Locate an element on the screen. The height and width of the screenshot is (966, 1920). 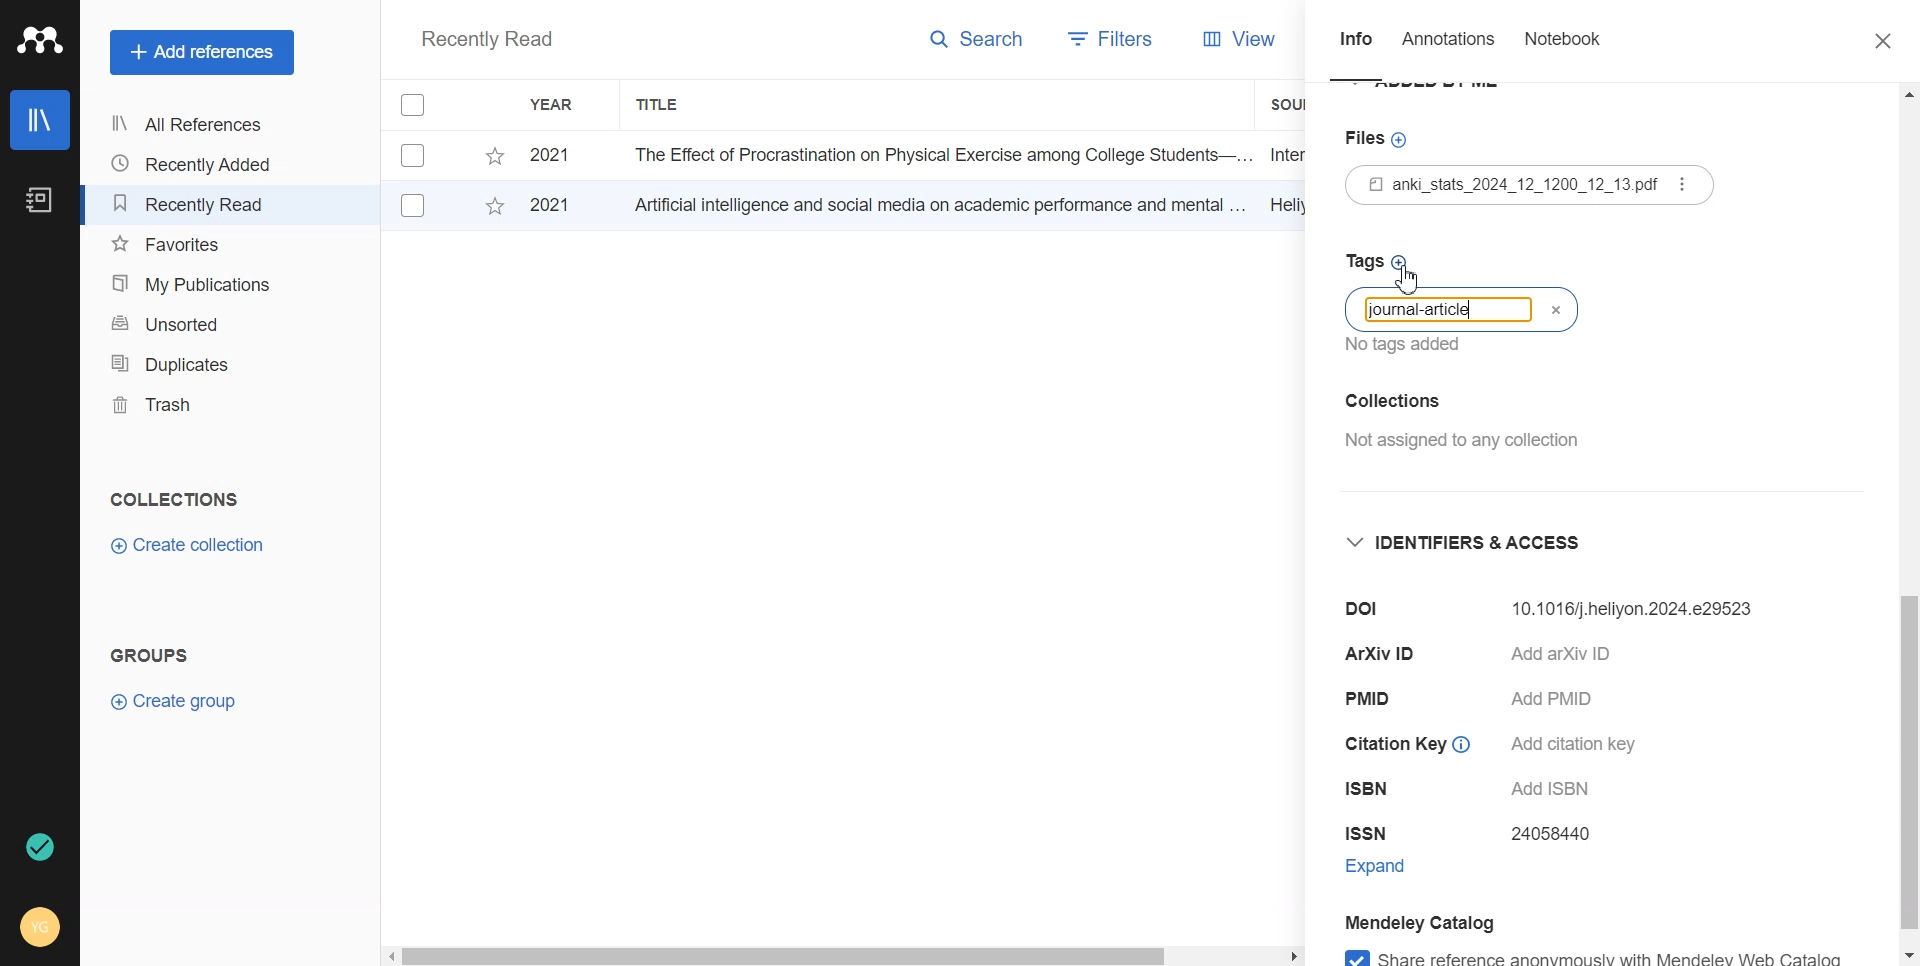
Favourites is located at coordinates (197, 245).